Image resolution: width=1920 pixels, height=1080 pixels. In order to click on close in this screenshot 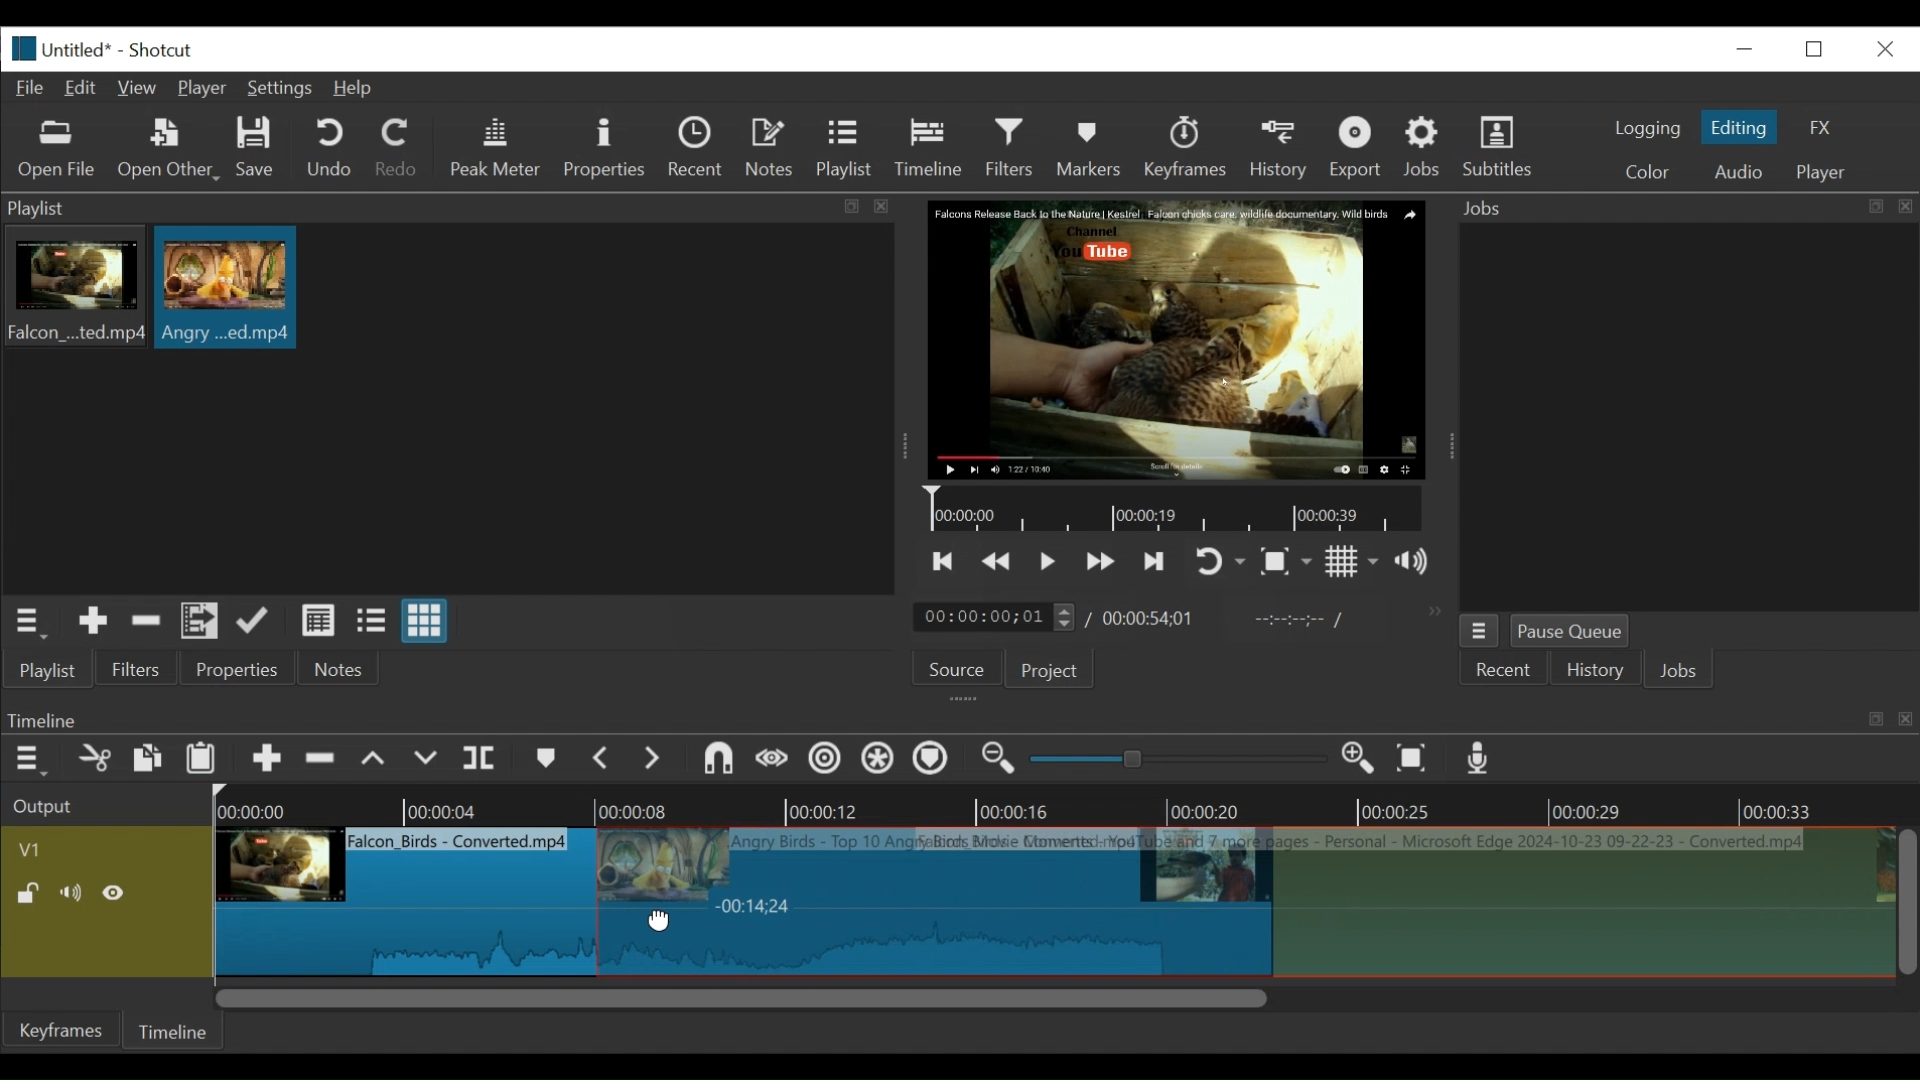, I will do `click(1883, 47)`.